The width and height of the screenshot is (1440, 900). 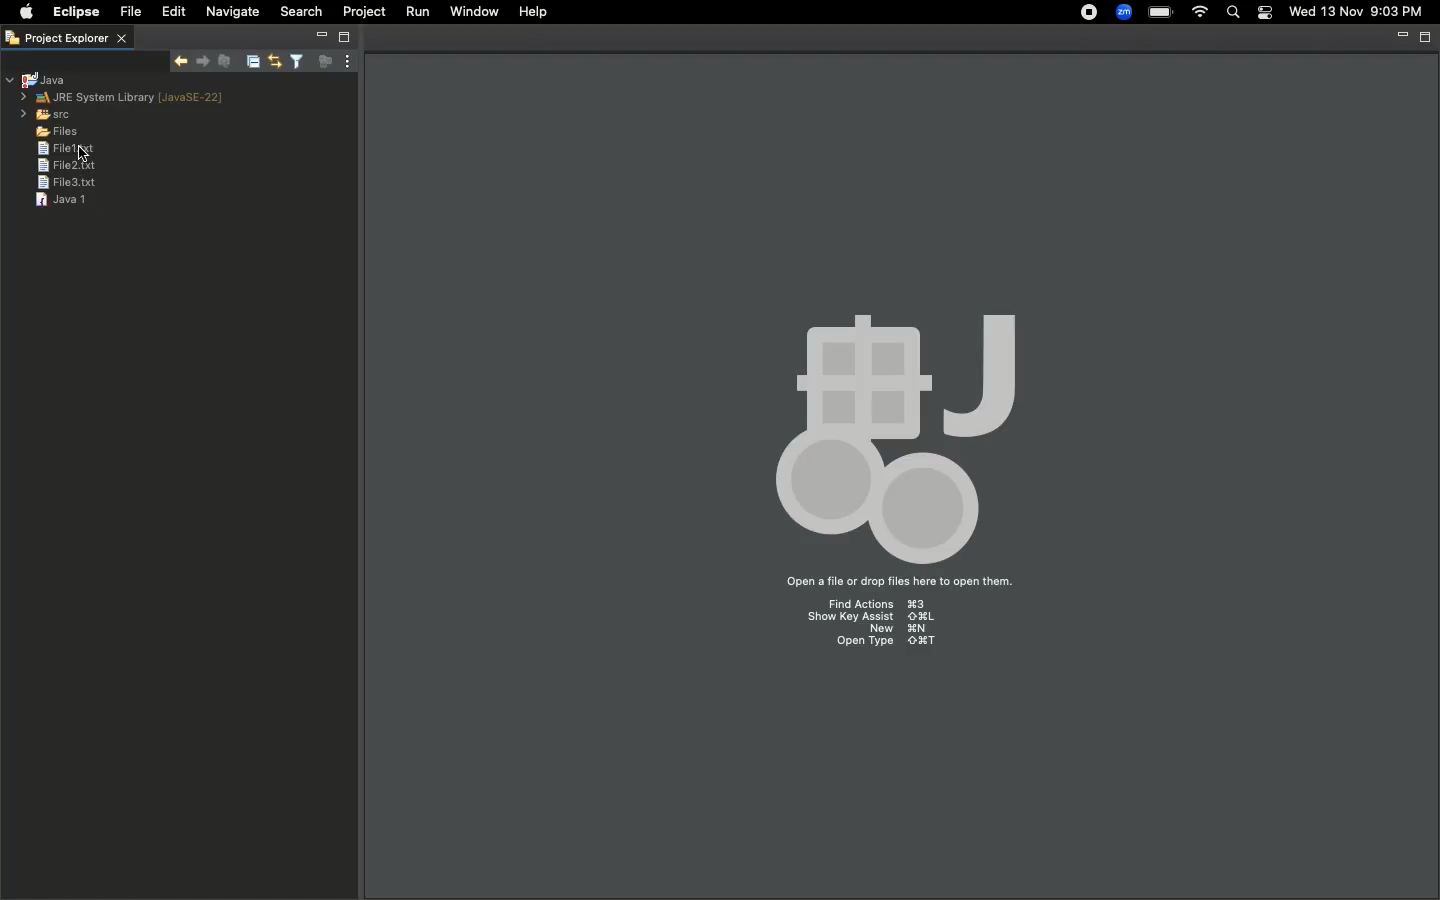 What do you see at coordinates (205, 61) in the screenshot?
I see `Show previous match` at bounding box center [205, 61].